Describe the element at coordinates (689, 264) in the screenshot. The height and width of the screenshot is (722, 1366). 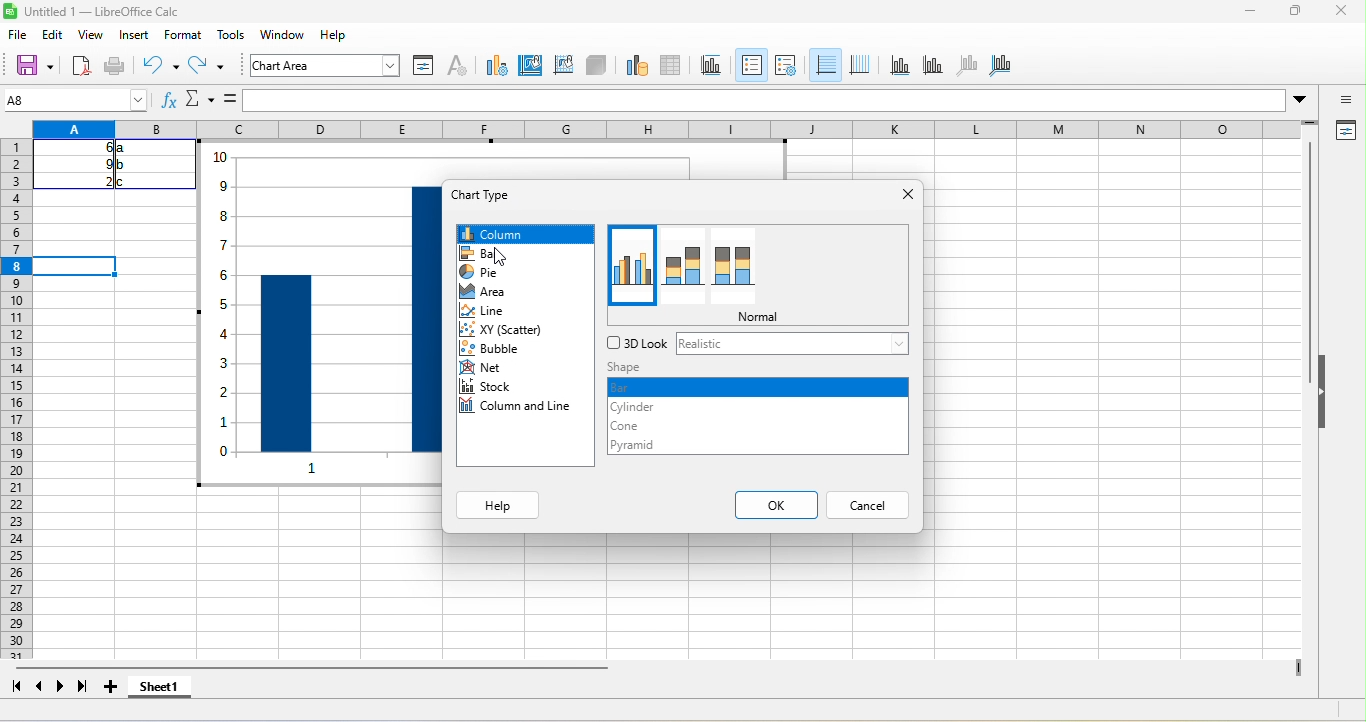
I see `stacked` at that location.